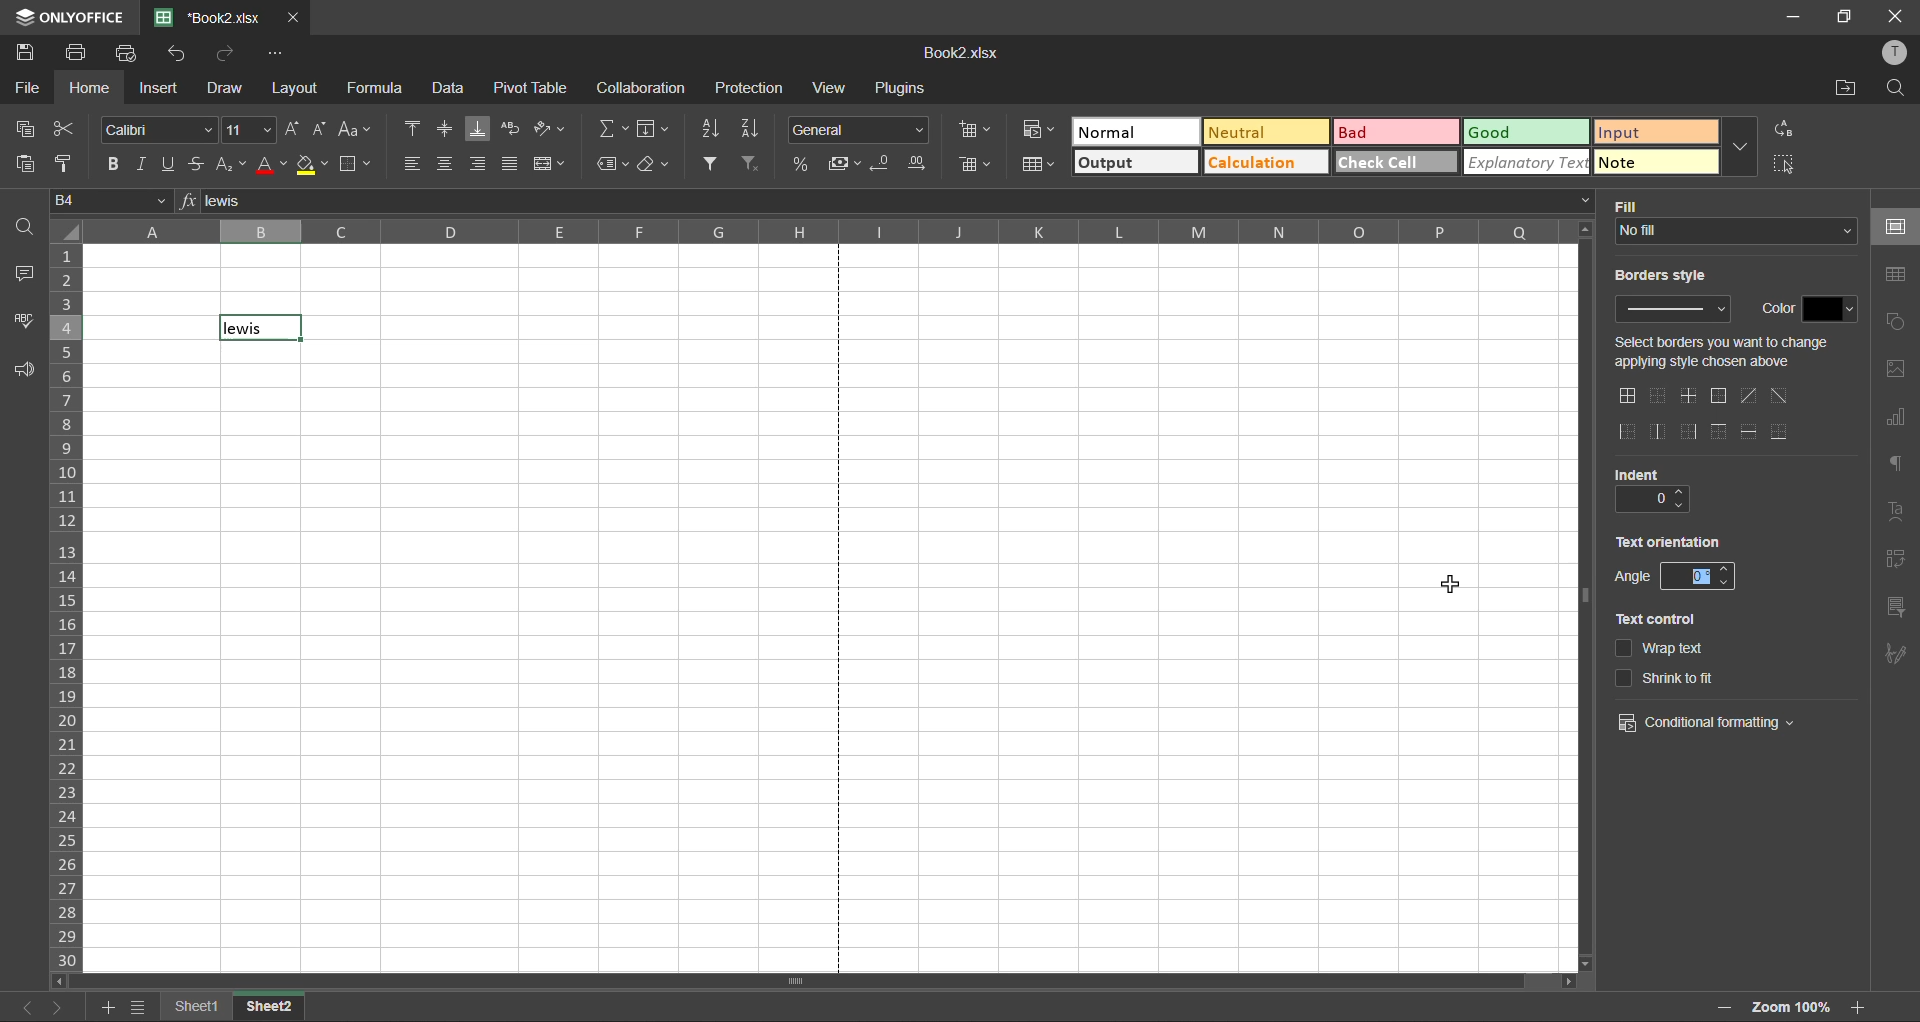  Describe the element at coordinates (1671, 541) in the screenshot. I see `text orientation ` at that location.